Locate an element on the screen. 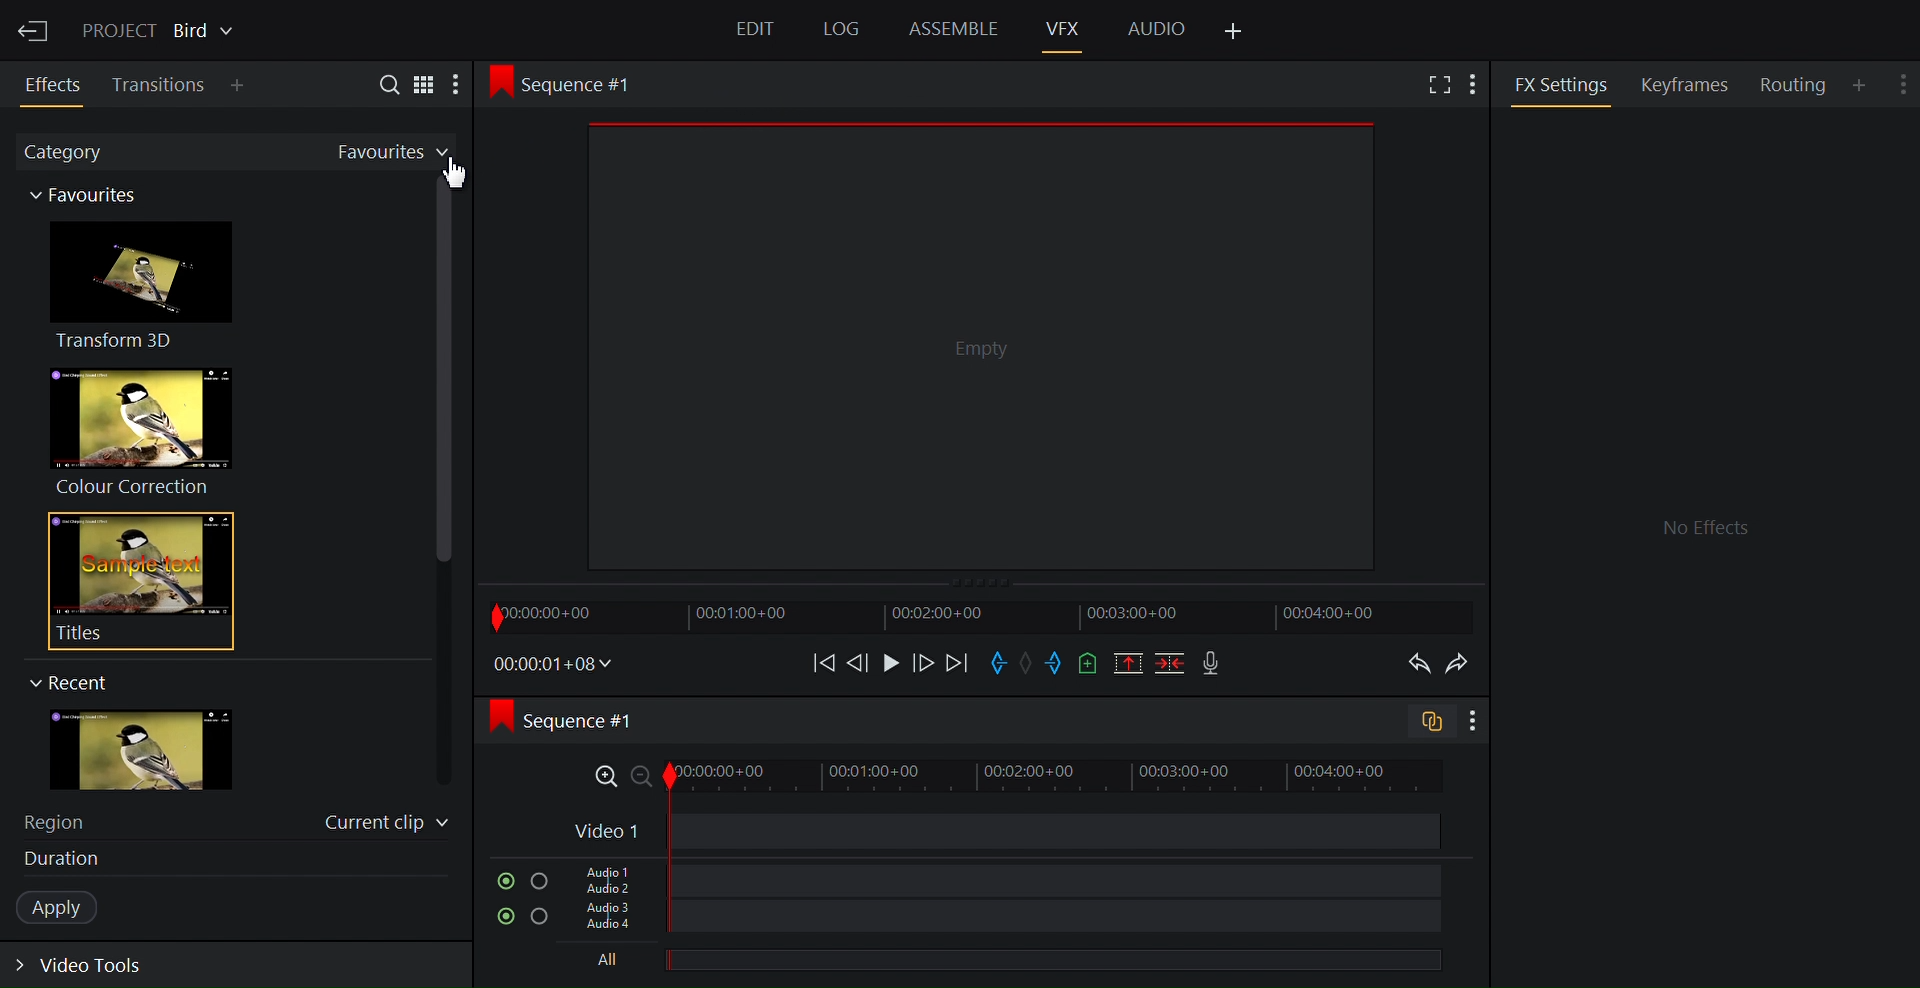 The height and width of the screenshot is (988, 1920). FX settings Panel is located at coordinates (1703, 542).